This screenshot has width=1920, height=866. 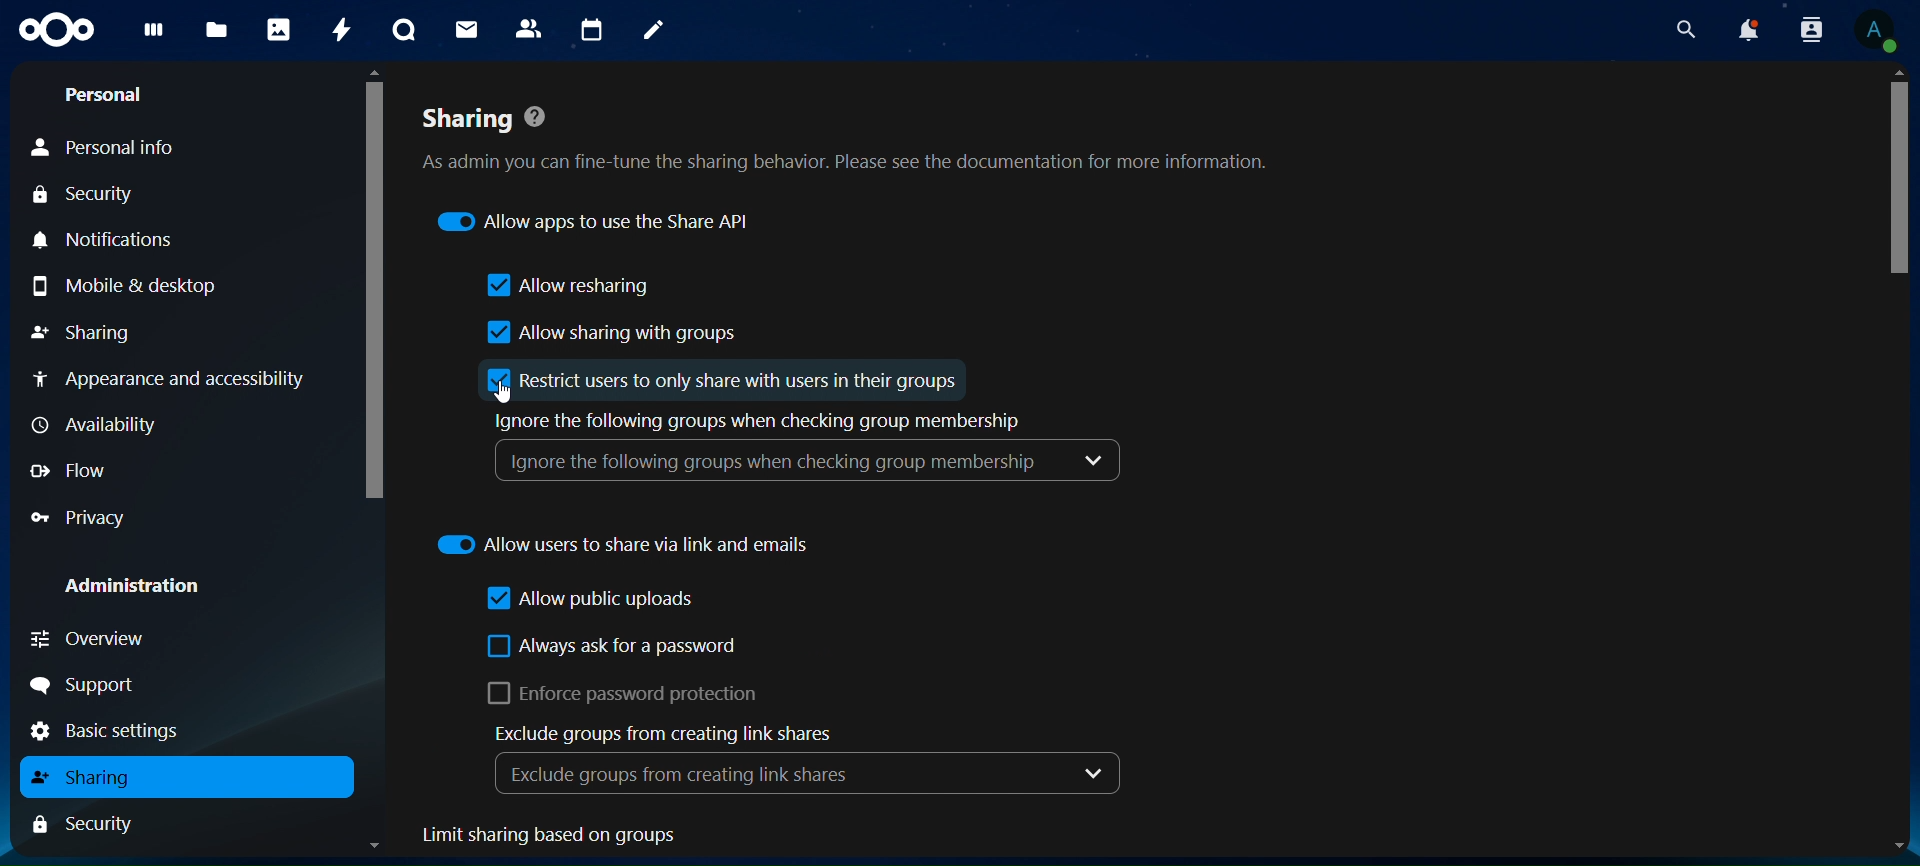 What do you see at coordinates (75, 469) in the screenshot?
I see `flow` at bounding box center [75, 469].